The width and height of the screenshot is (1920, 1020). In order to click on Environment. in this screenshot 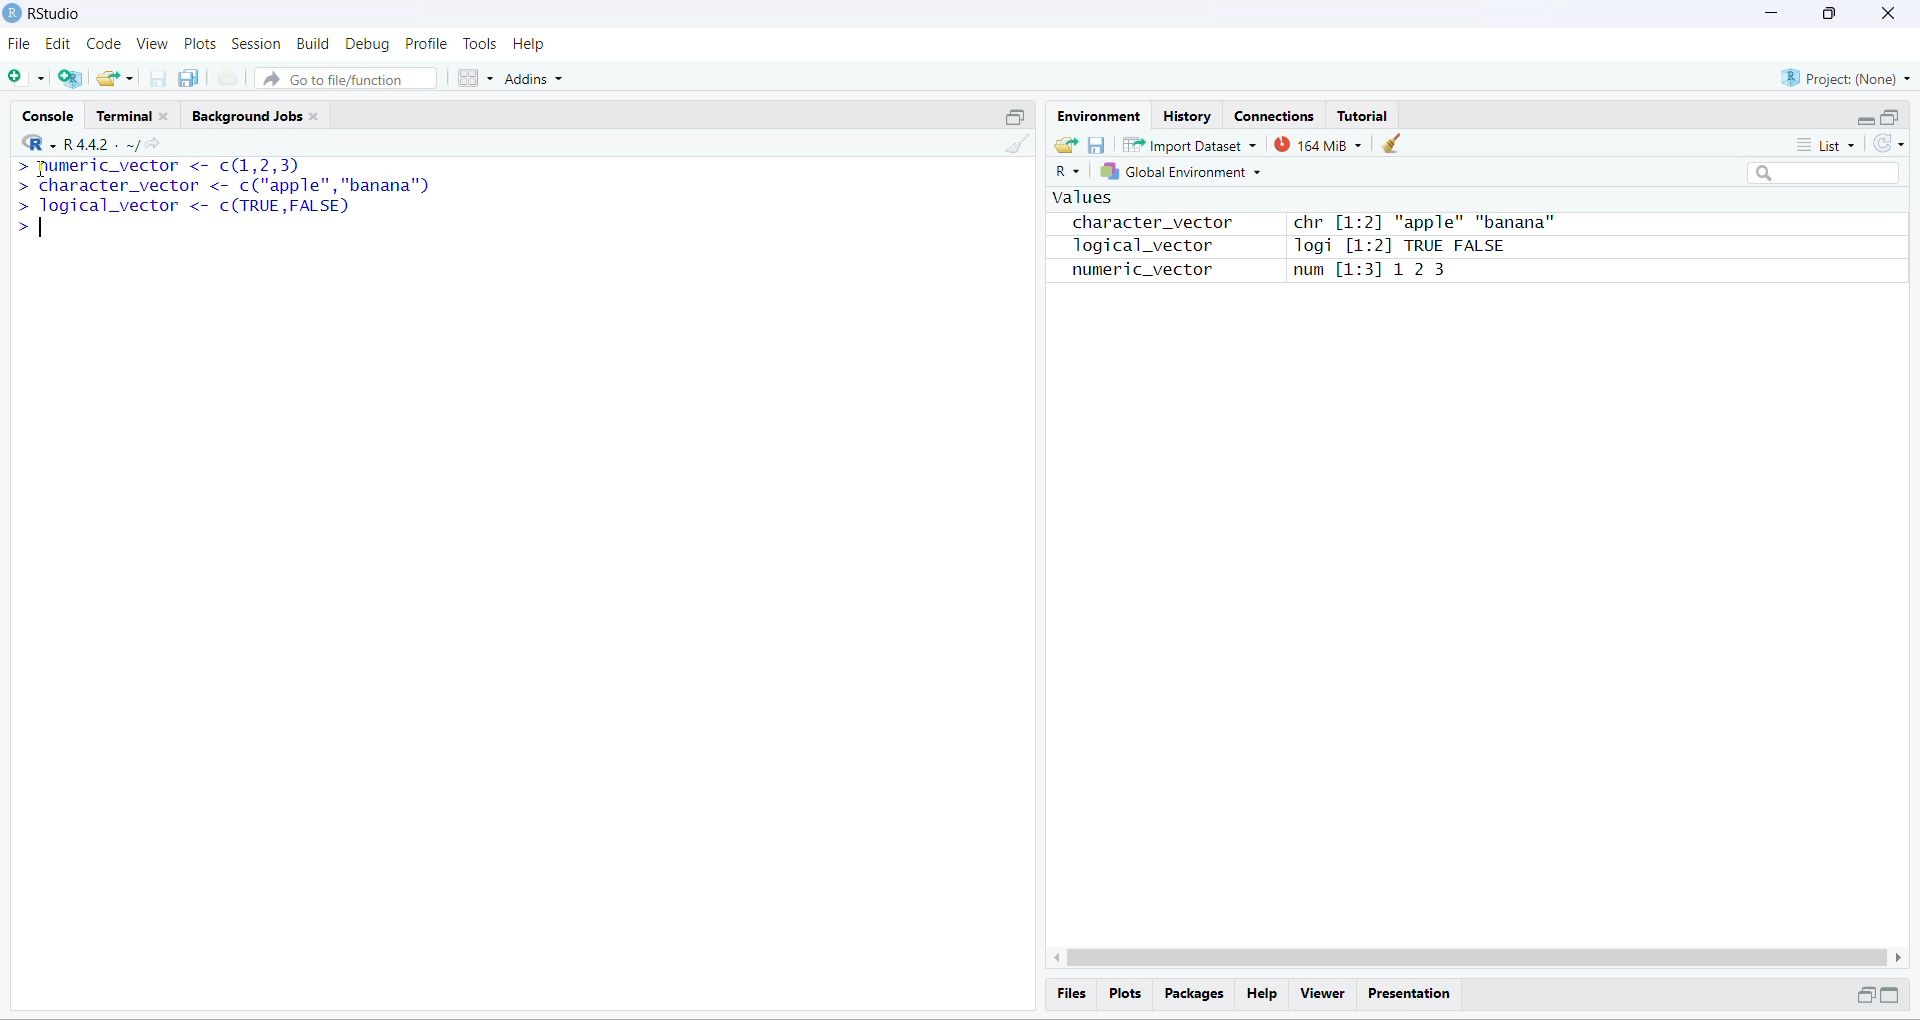, I will do `click(1097, 115)`.